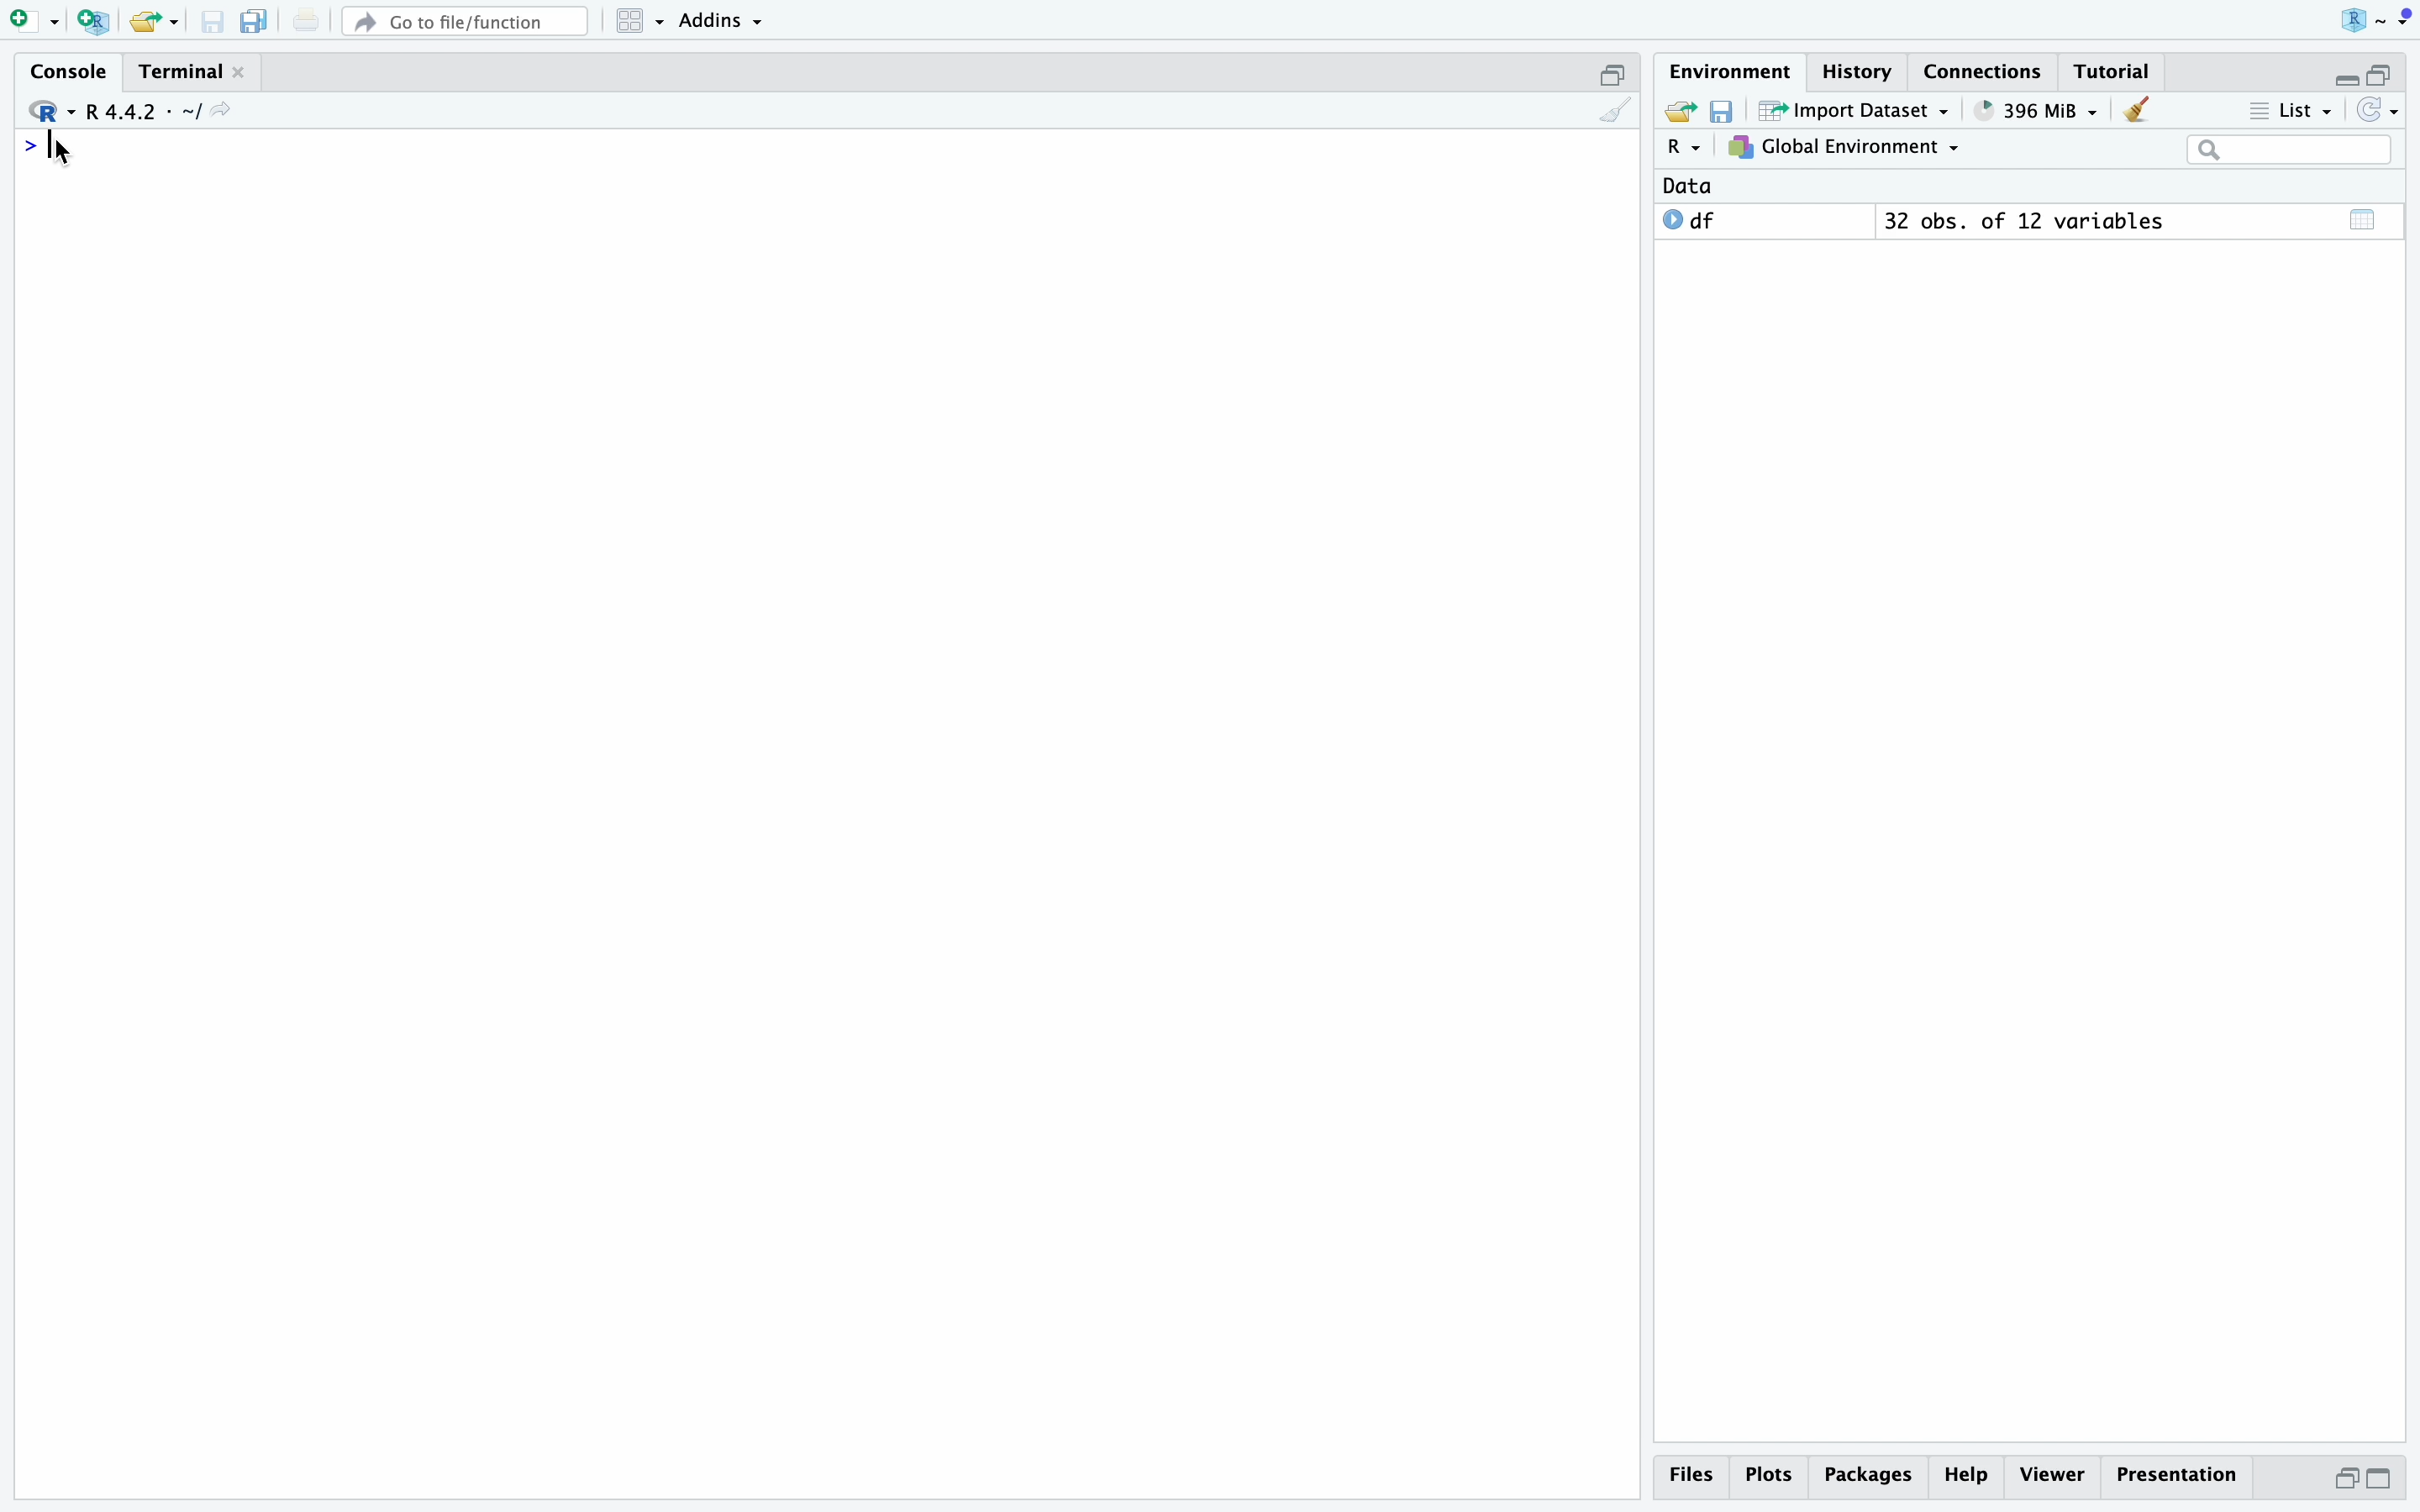 The image size is (2420, 1512). I want to click on tutorial, so click(2115, 72).